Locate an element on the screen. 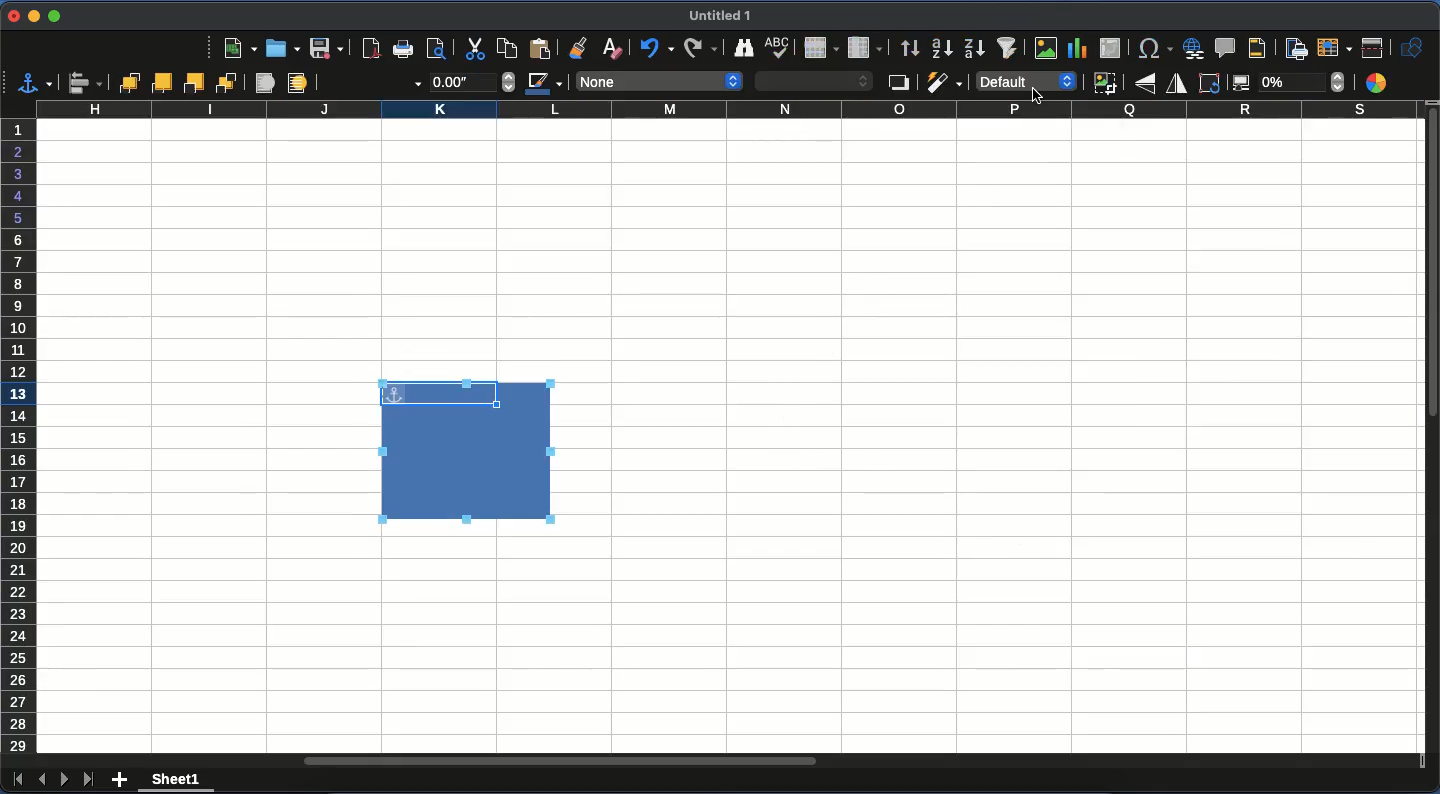 This screenshot has height=794, width=1440. print is located at coordinates (402, 48).